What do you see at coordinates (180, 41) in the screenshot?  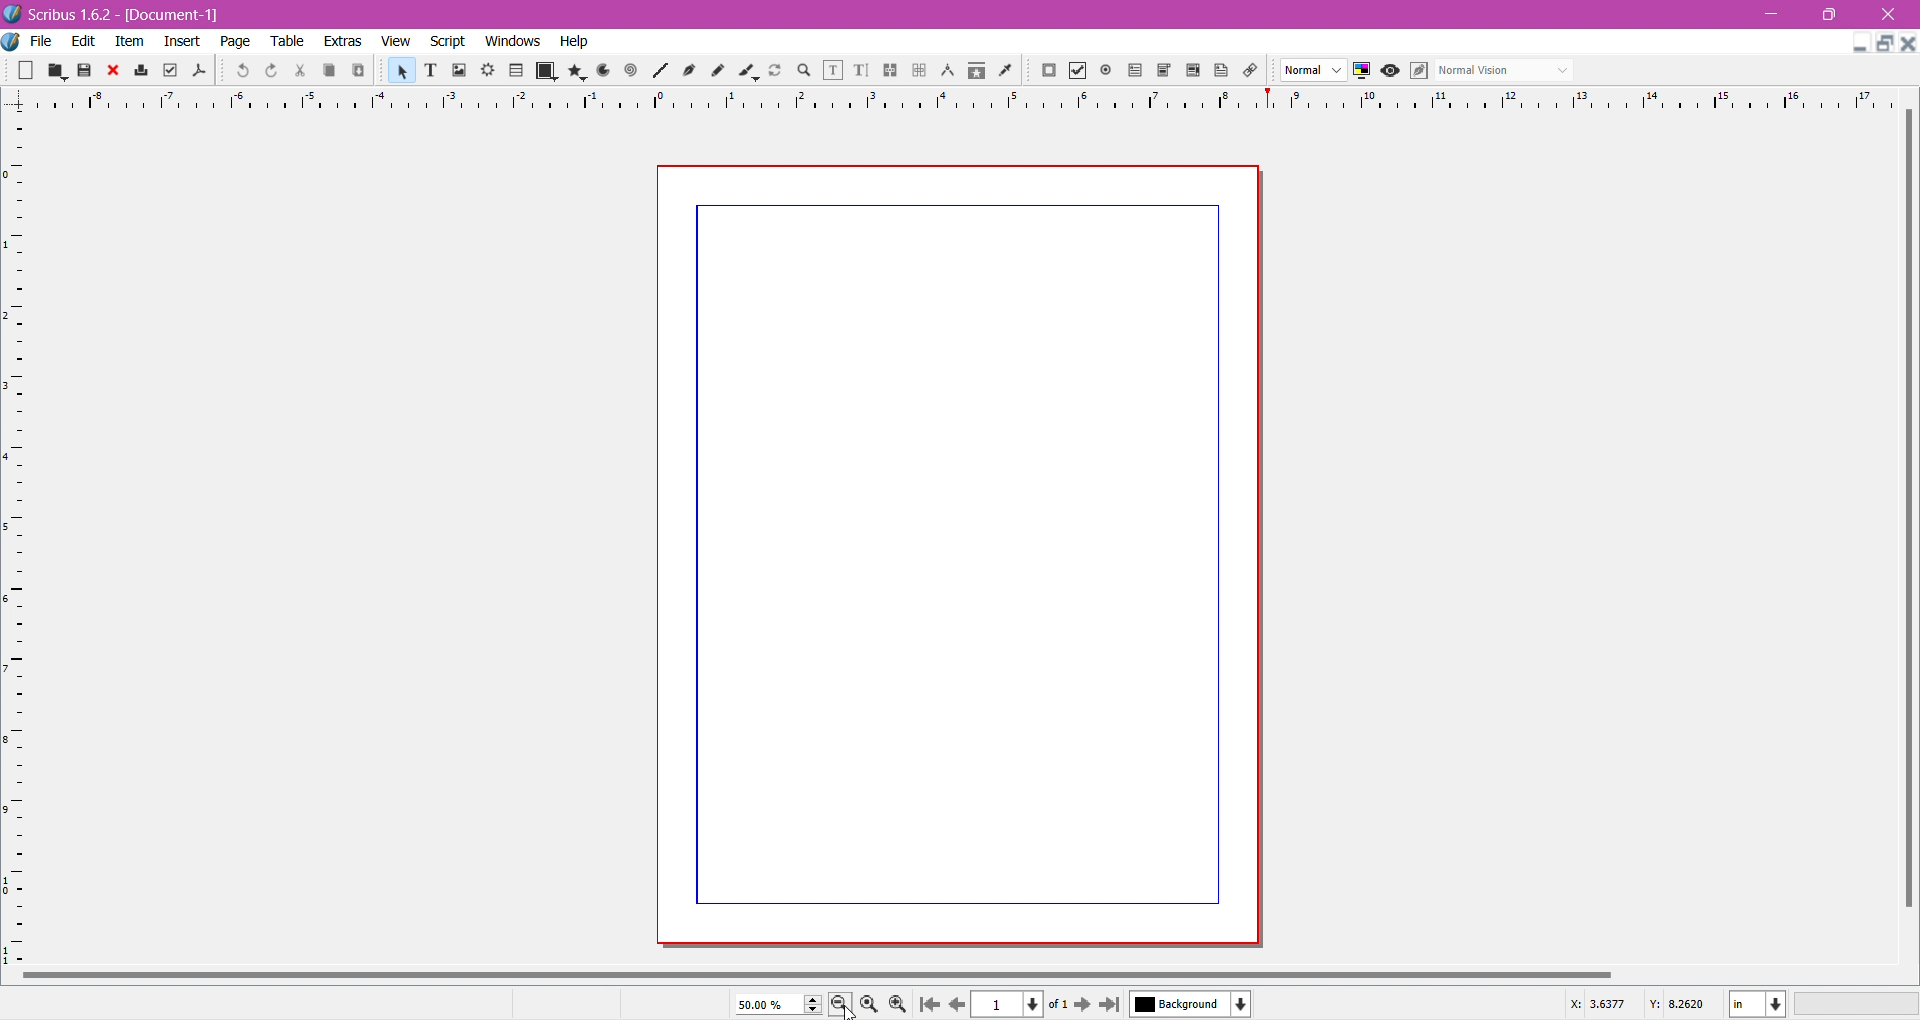 I see `Insert` at bounding box center [180, 41].